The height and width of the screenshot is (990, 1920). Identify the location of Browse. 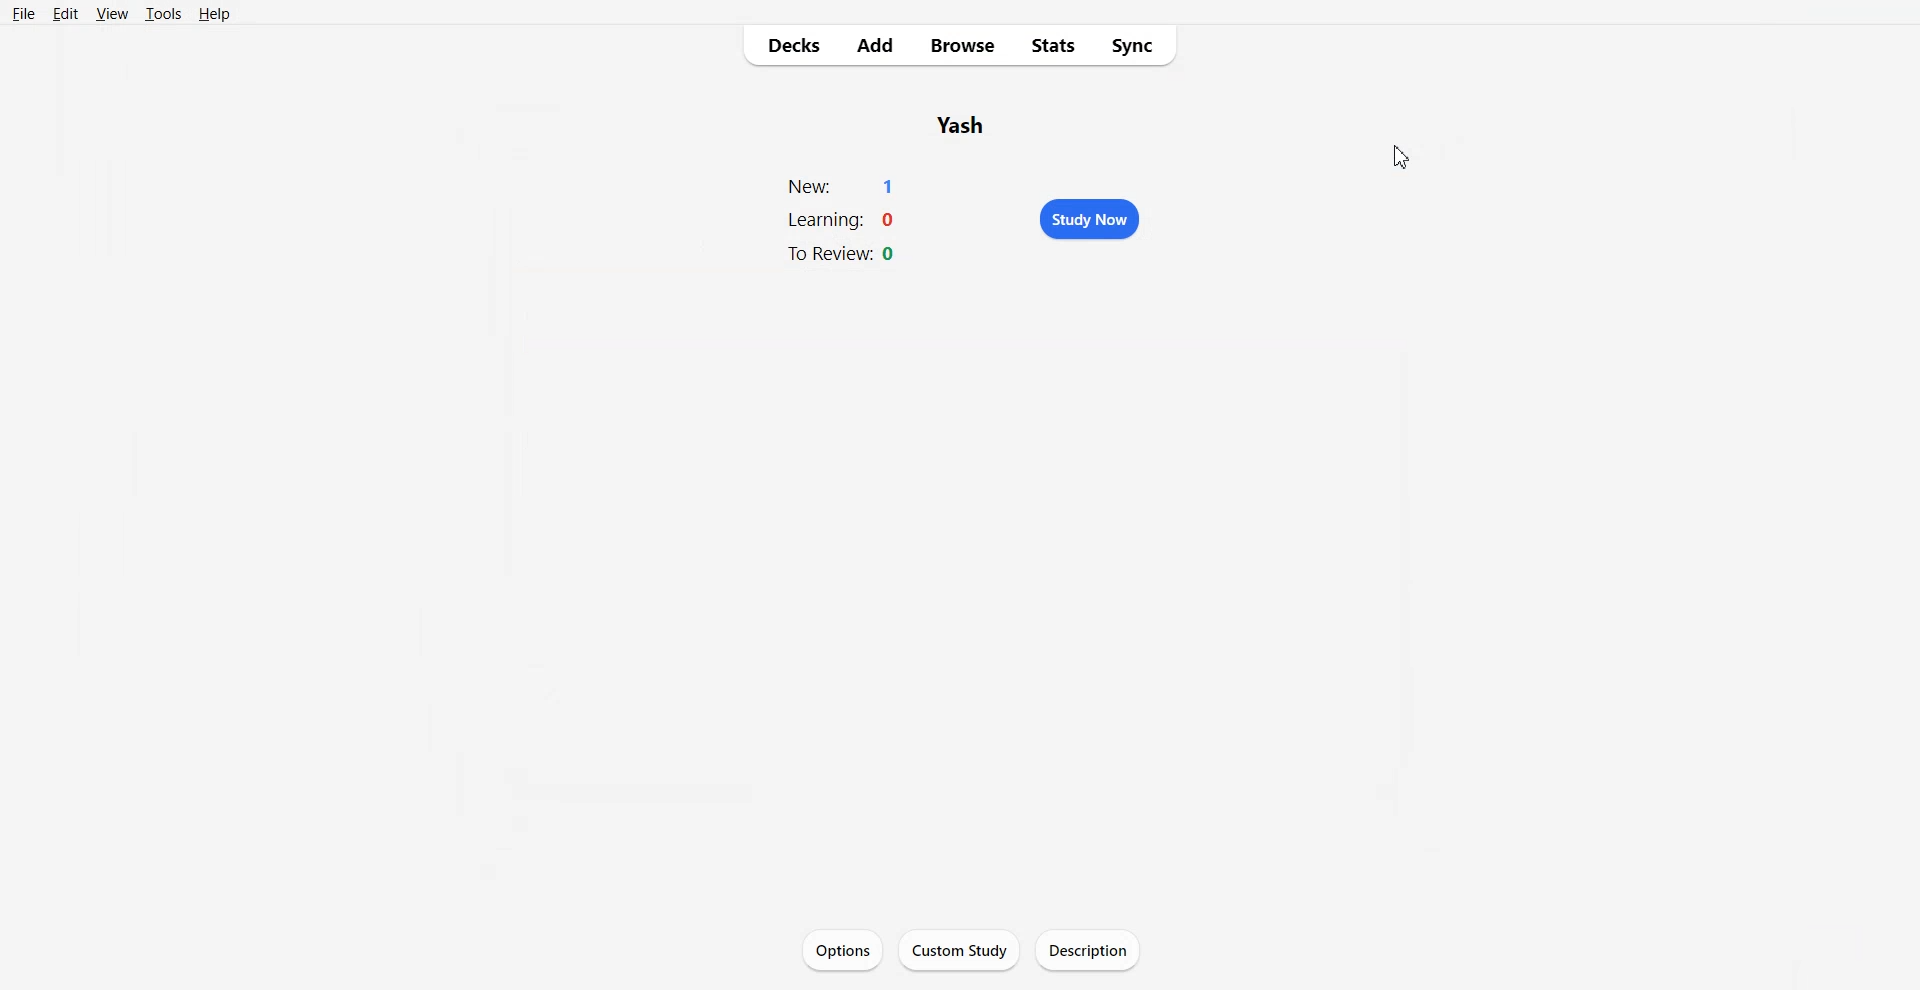
(963, 48).